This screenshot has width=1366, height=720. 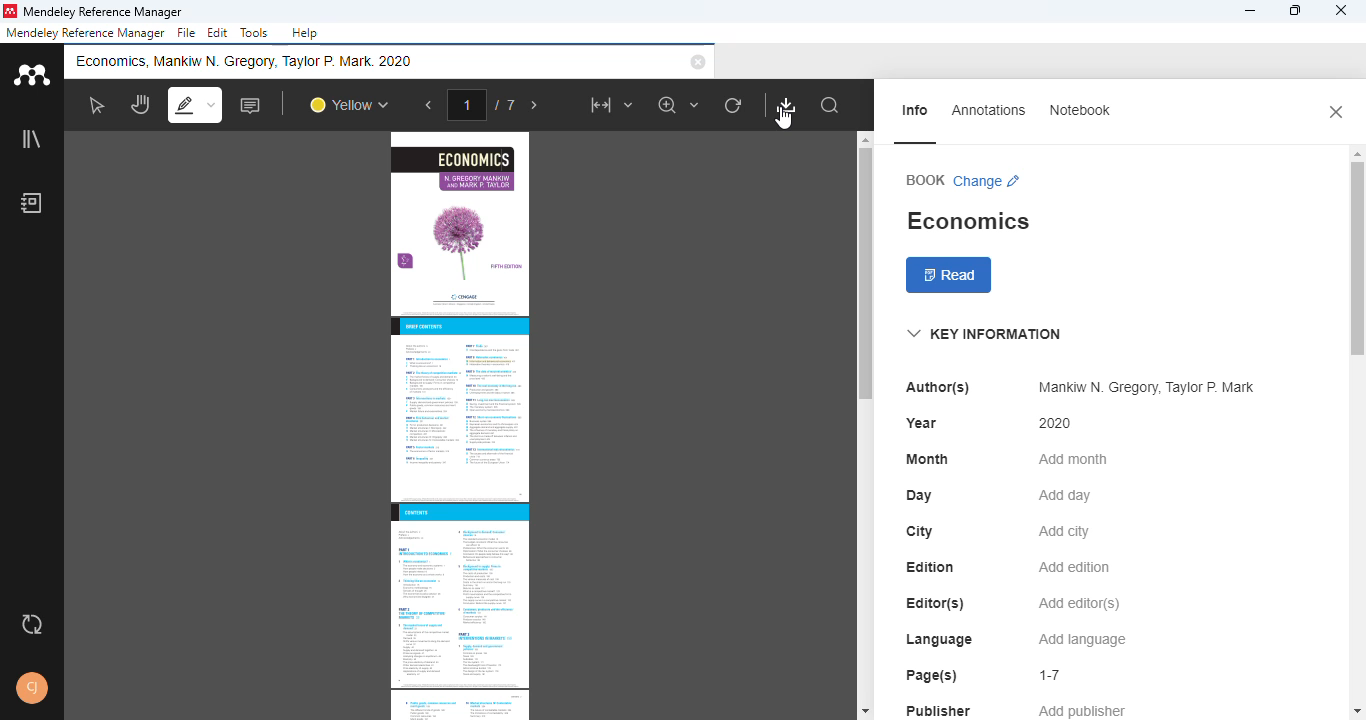 I want to click on add editor(s), so click(x=1080, y=605).